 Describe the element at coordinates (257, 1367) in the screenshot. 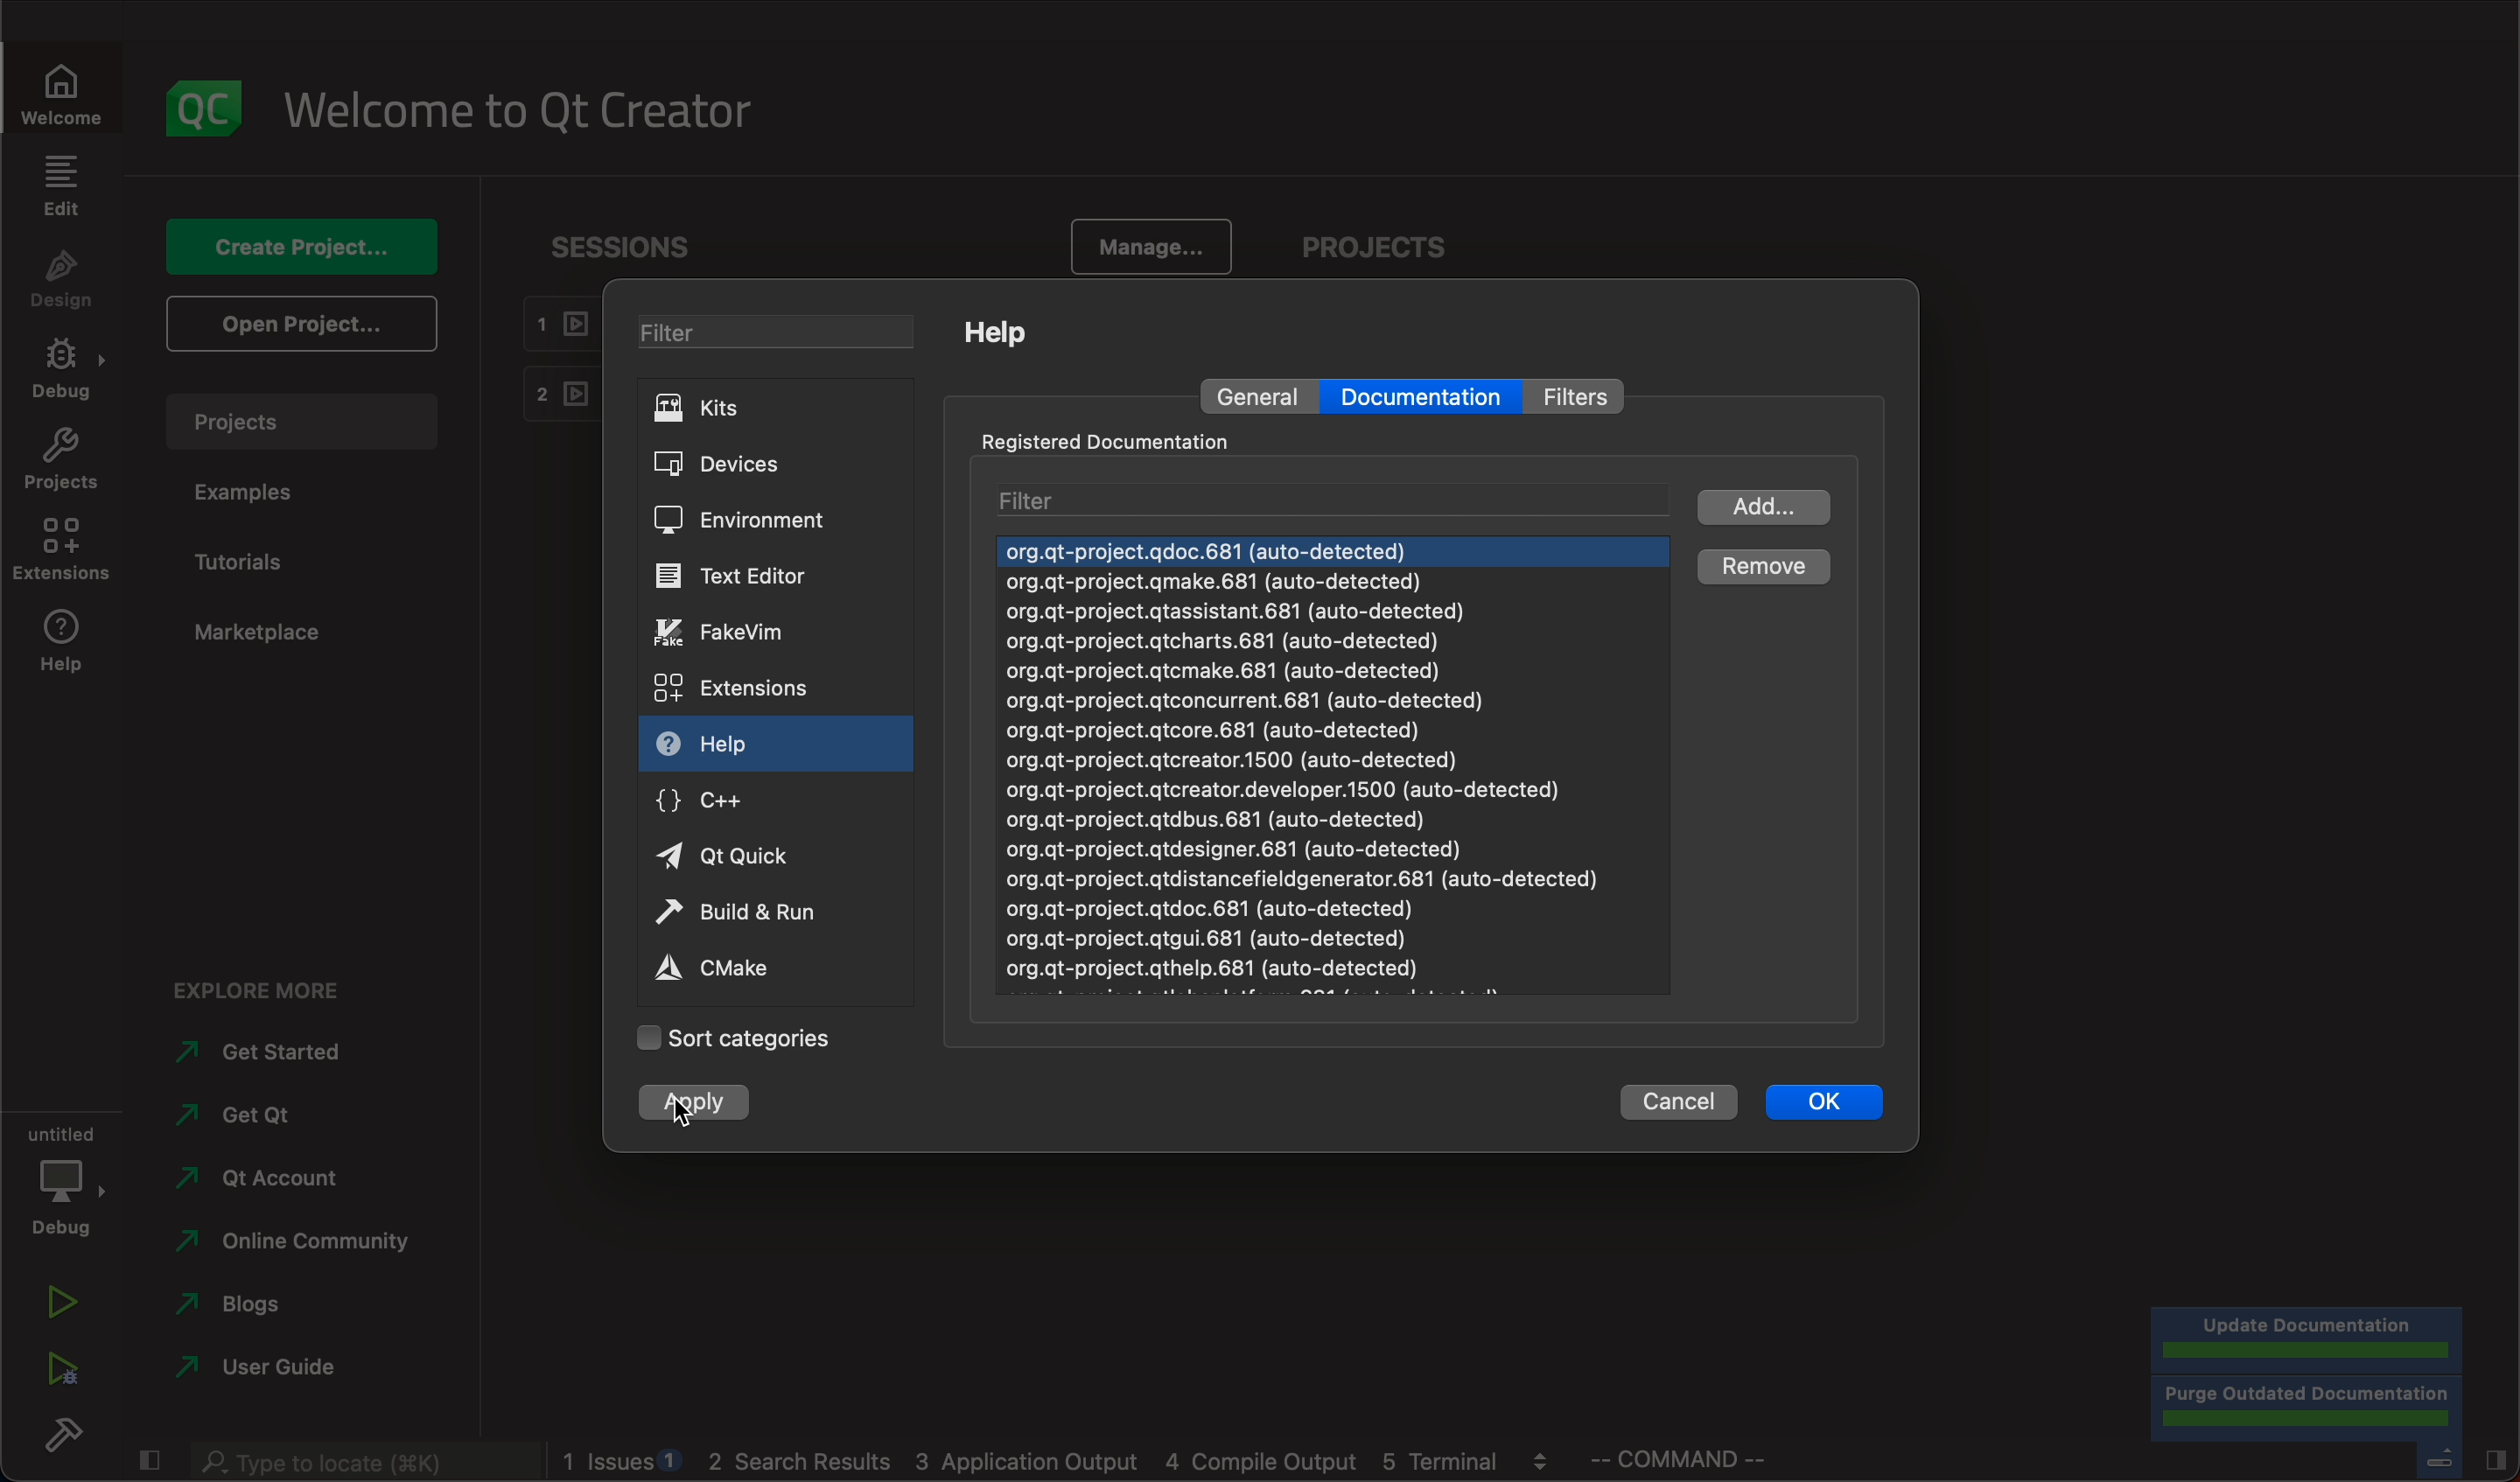

I see `guide` at that location.